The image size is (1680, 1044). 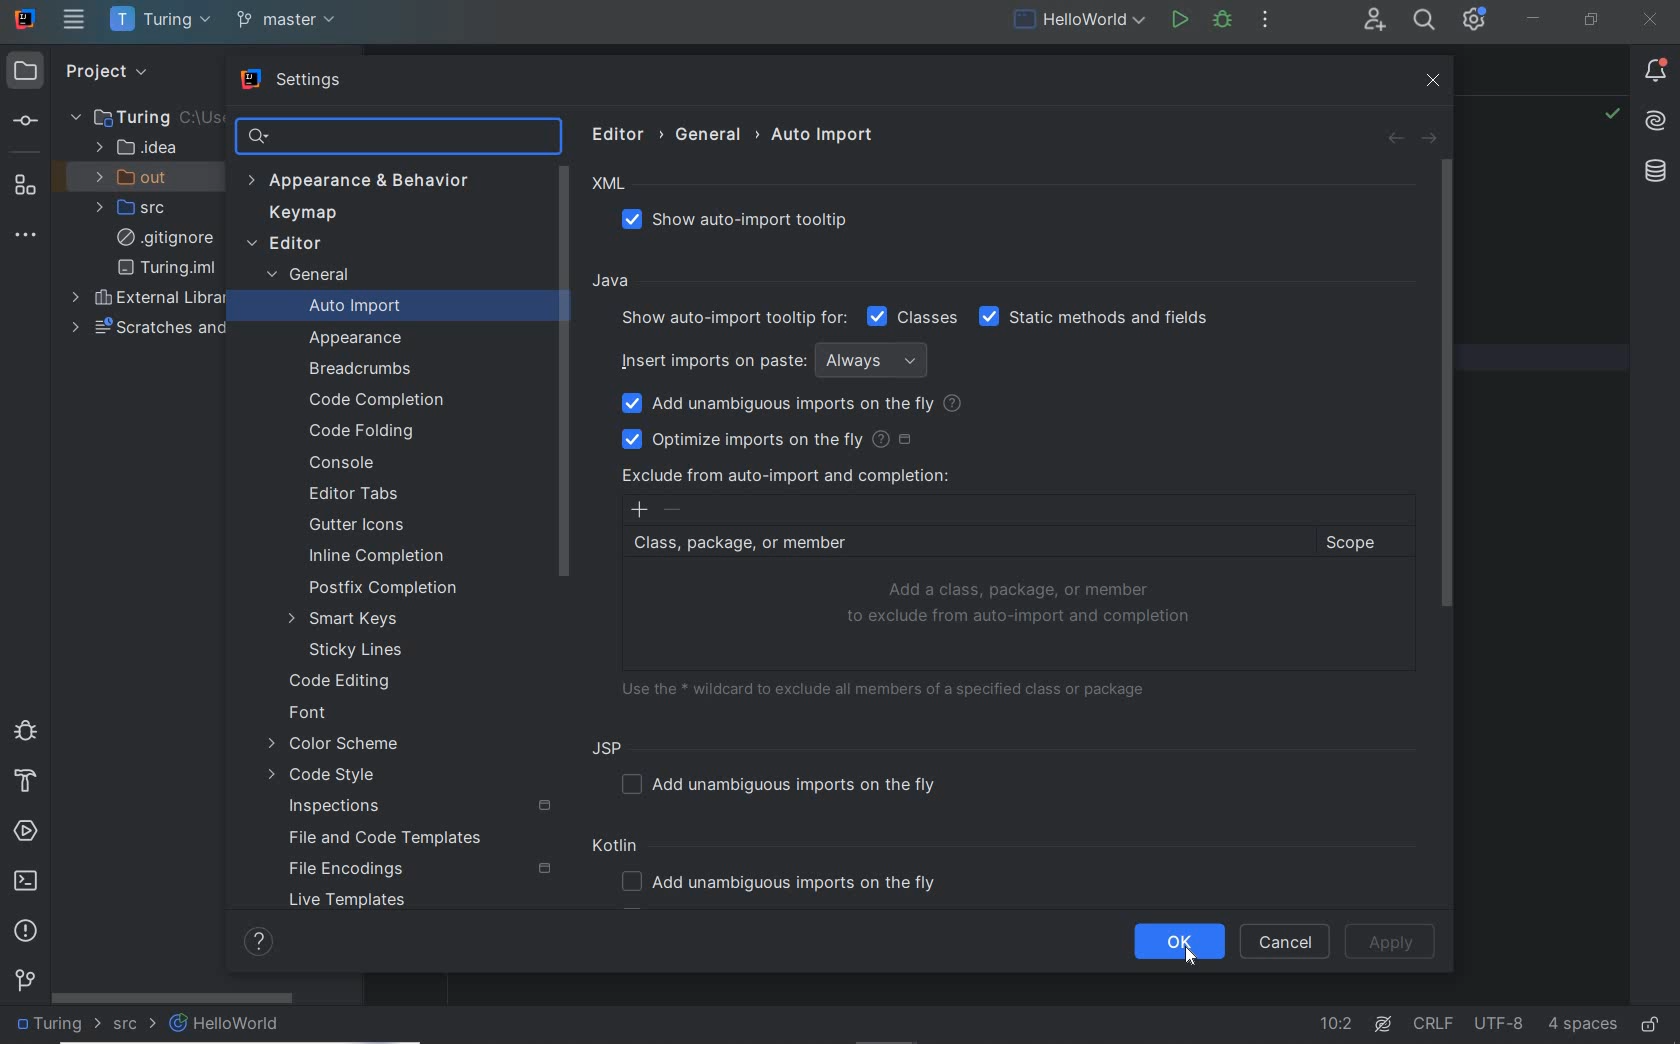 What do you see at coordinates (731, 318) in the screenshot?
I see `SHOW AUTO-IMPORT TOOLTIP FOR:` at bounding box center [731, 318].